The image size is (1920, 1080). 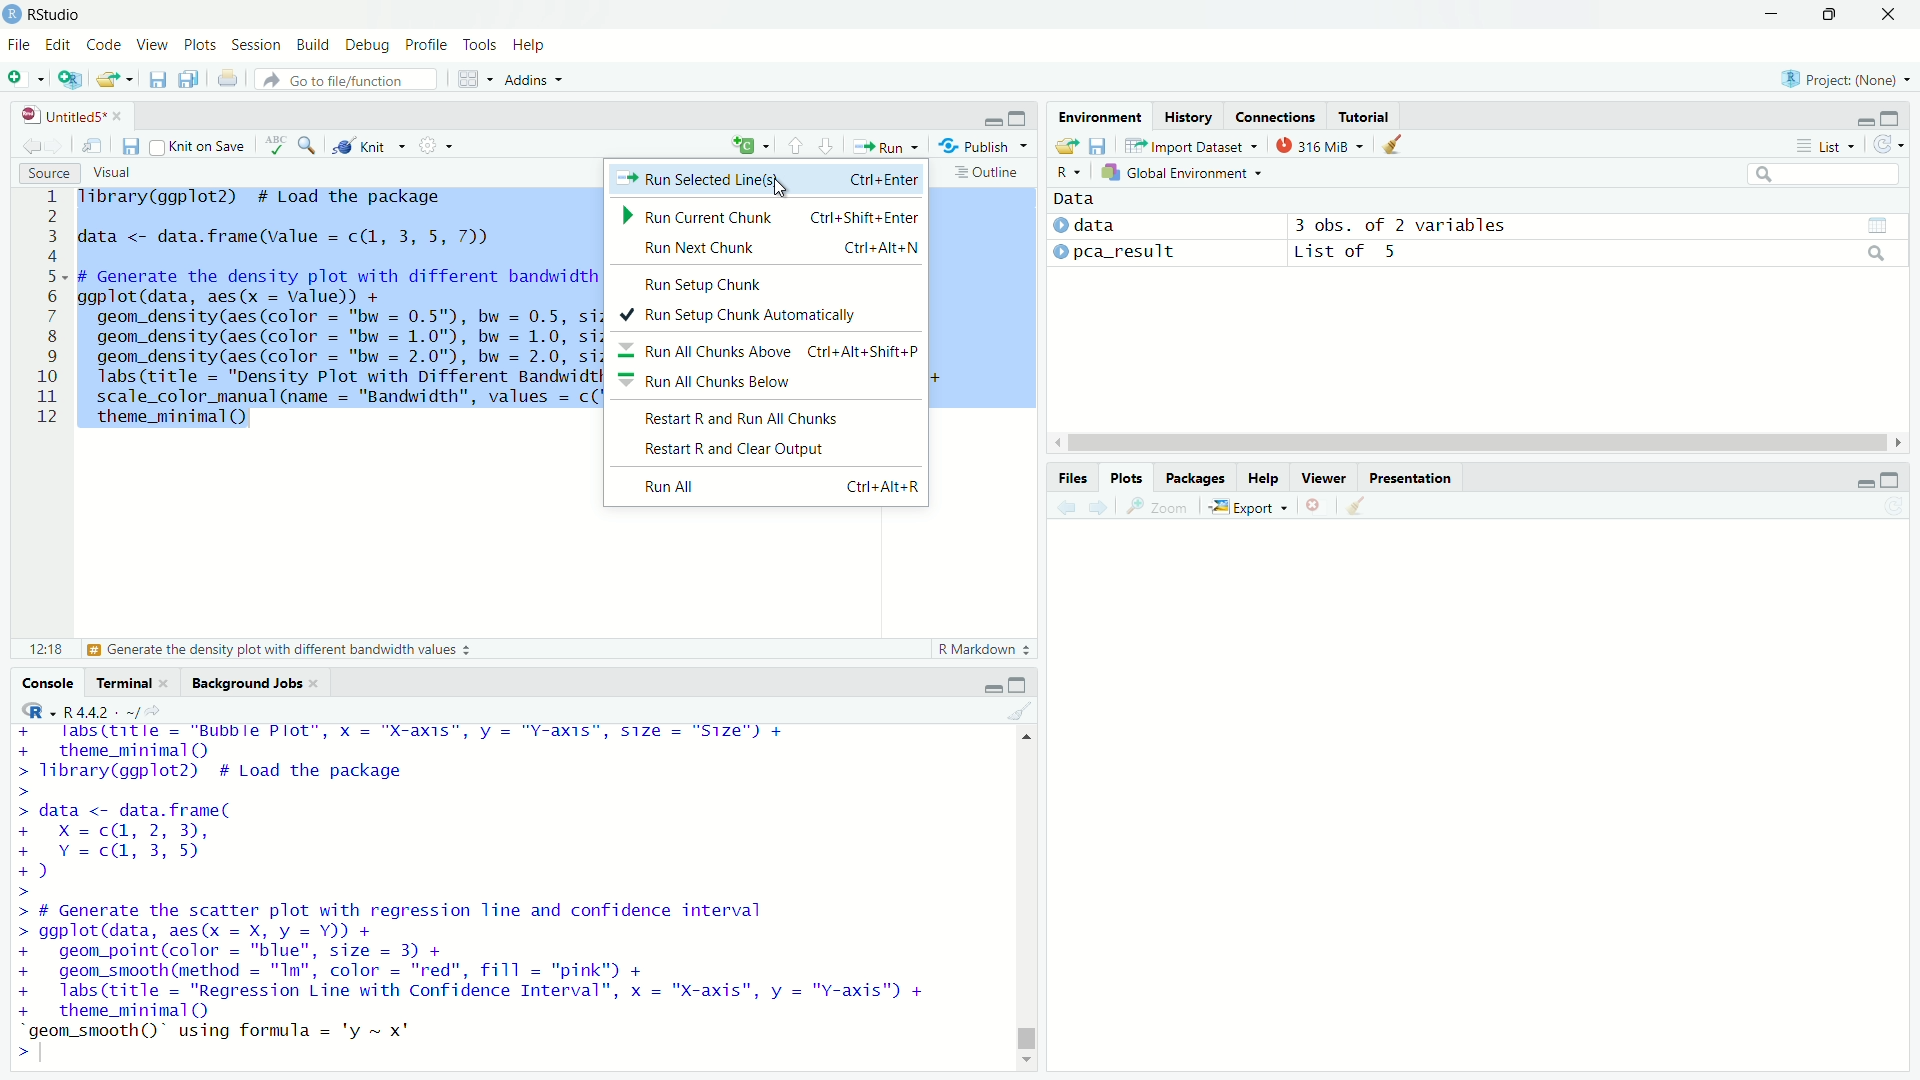 I want to click on Viewer, so click(x=1324, y=477).